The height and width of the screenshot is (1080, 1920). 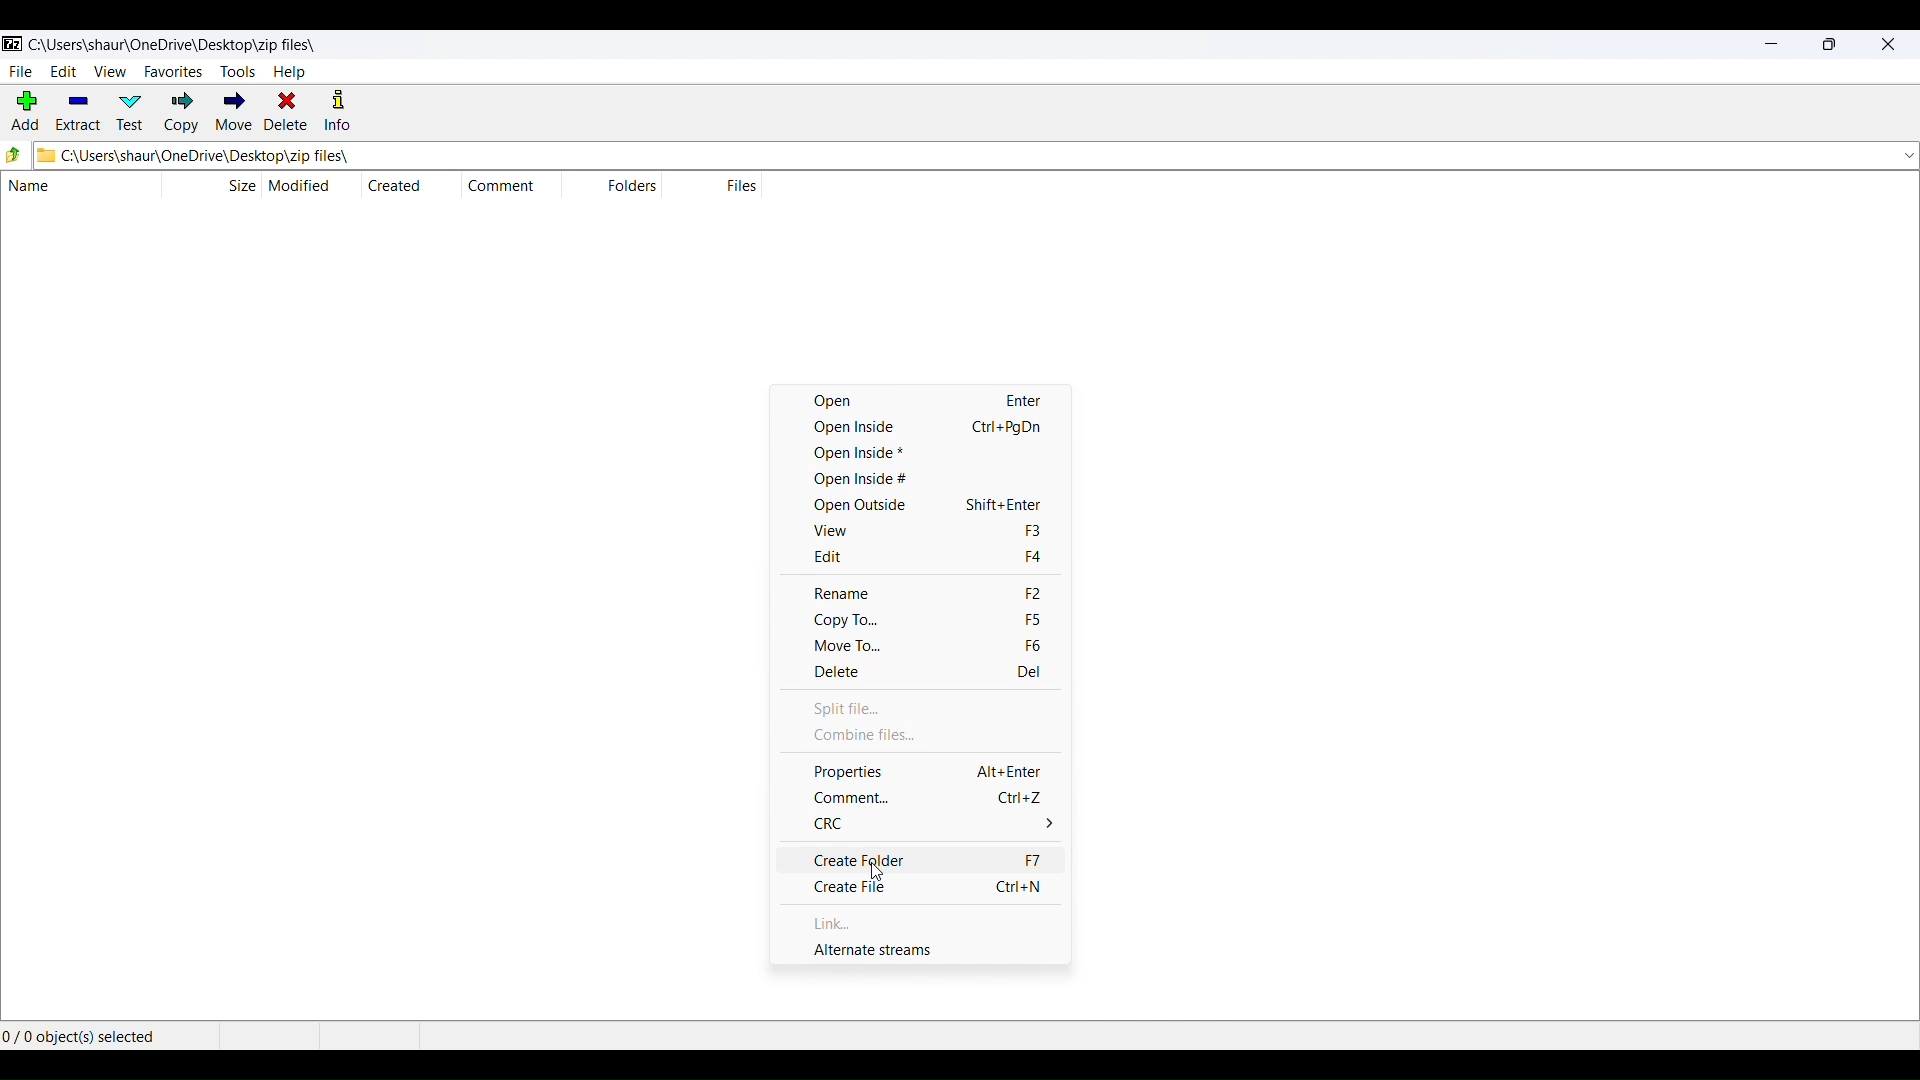 What do you see at coordinates (304, 185) in the screenshot?
I see `MODIFIED` at bounding box center [304, 185].